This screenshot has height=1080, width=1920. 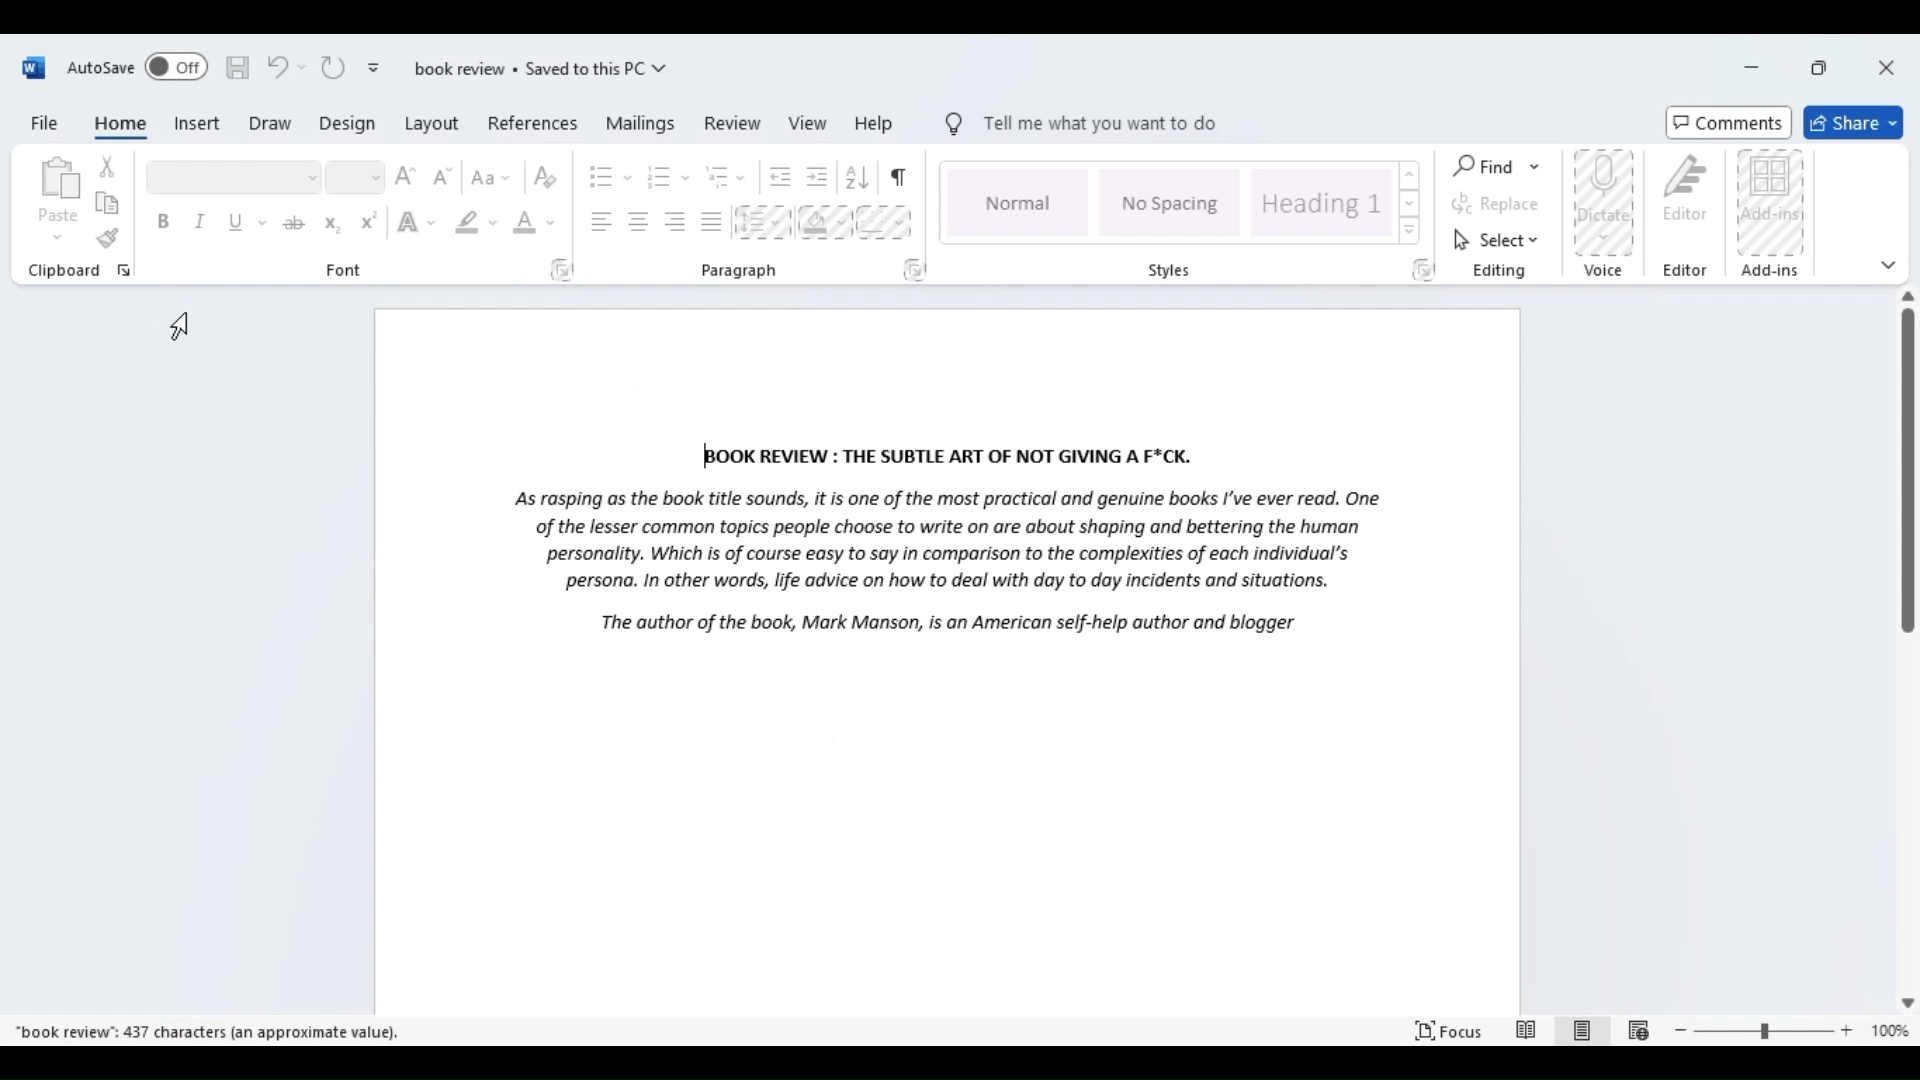 What do you see at coordinates (40, 123) in the screenshot?
I see `File` at bounding box center [40, 123].